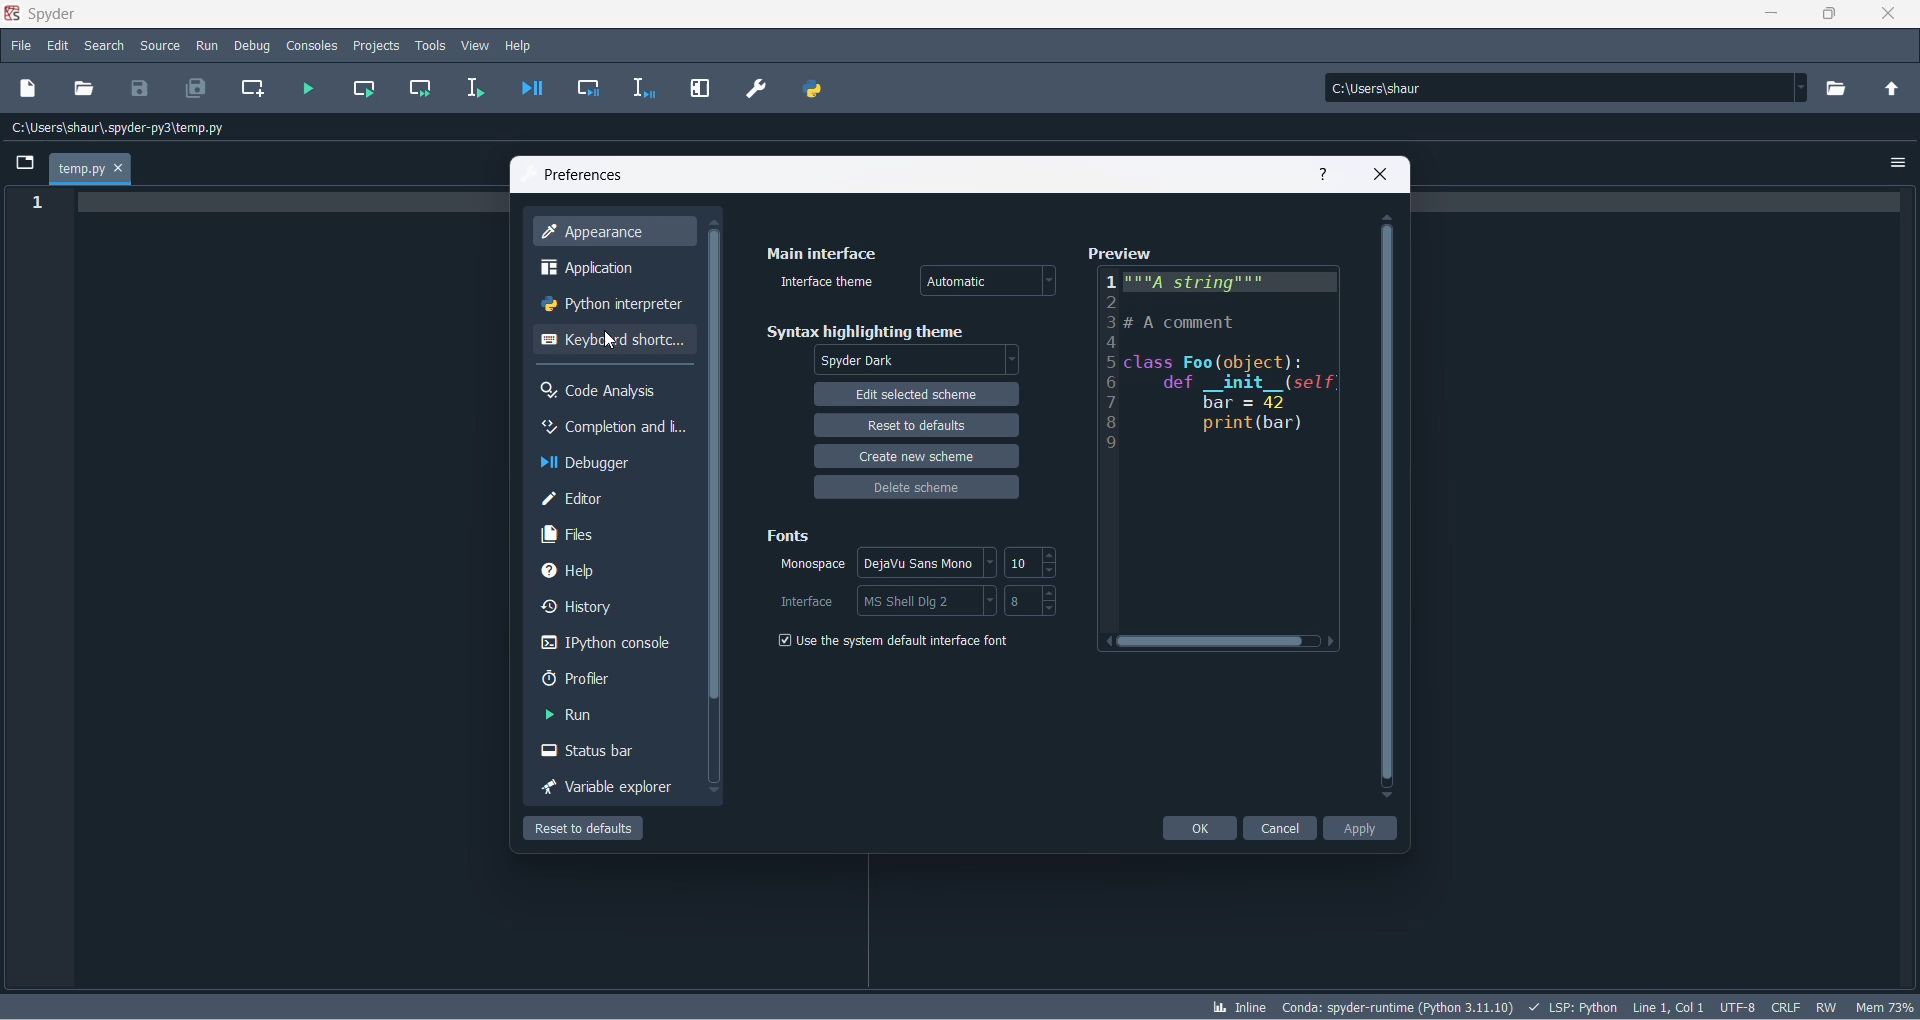  I want to click on run file, so click(303, 89).